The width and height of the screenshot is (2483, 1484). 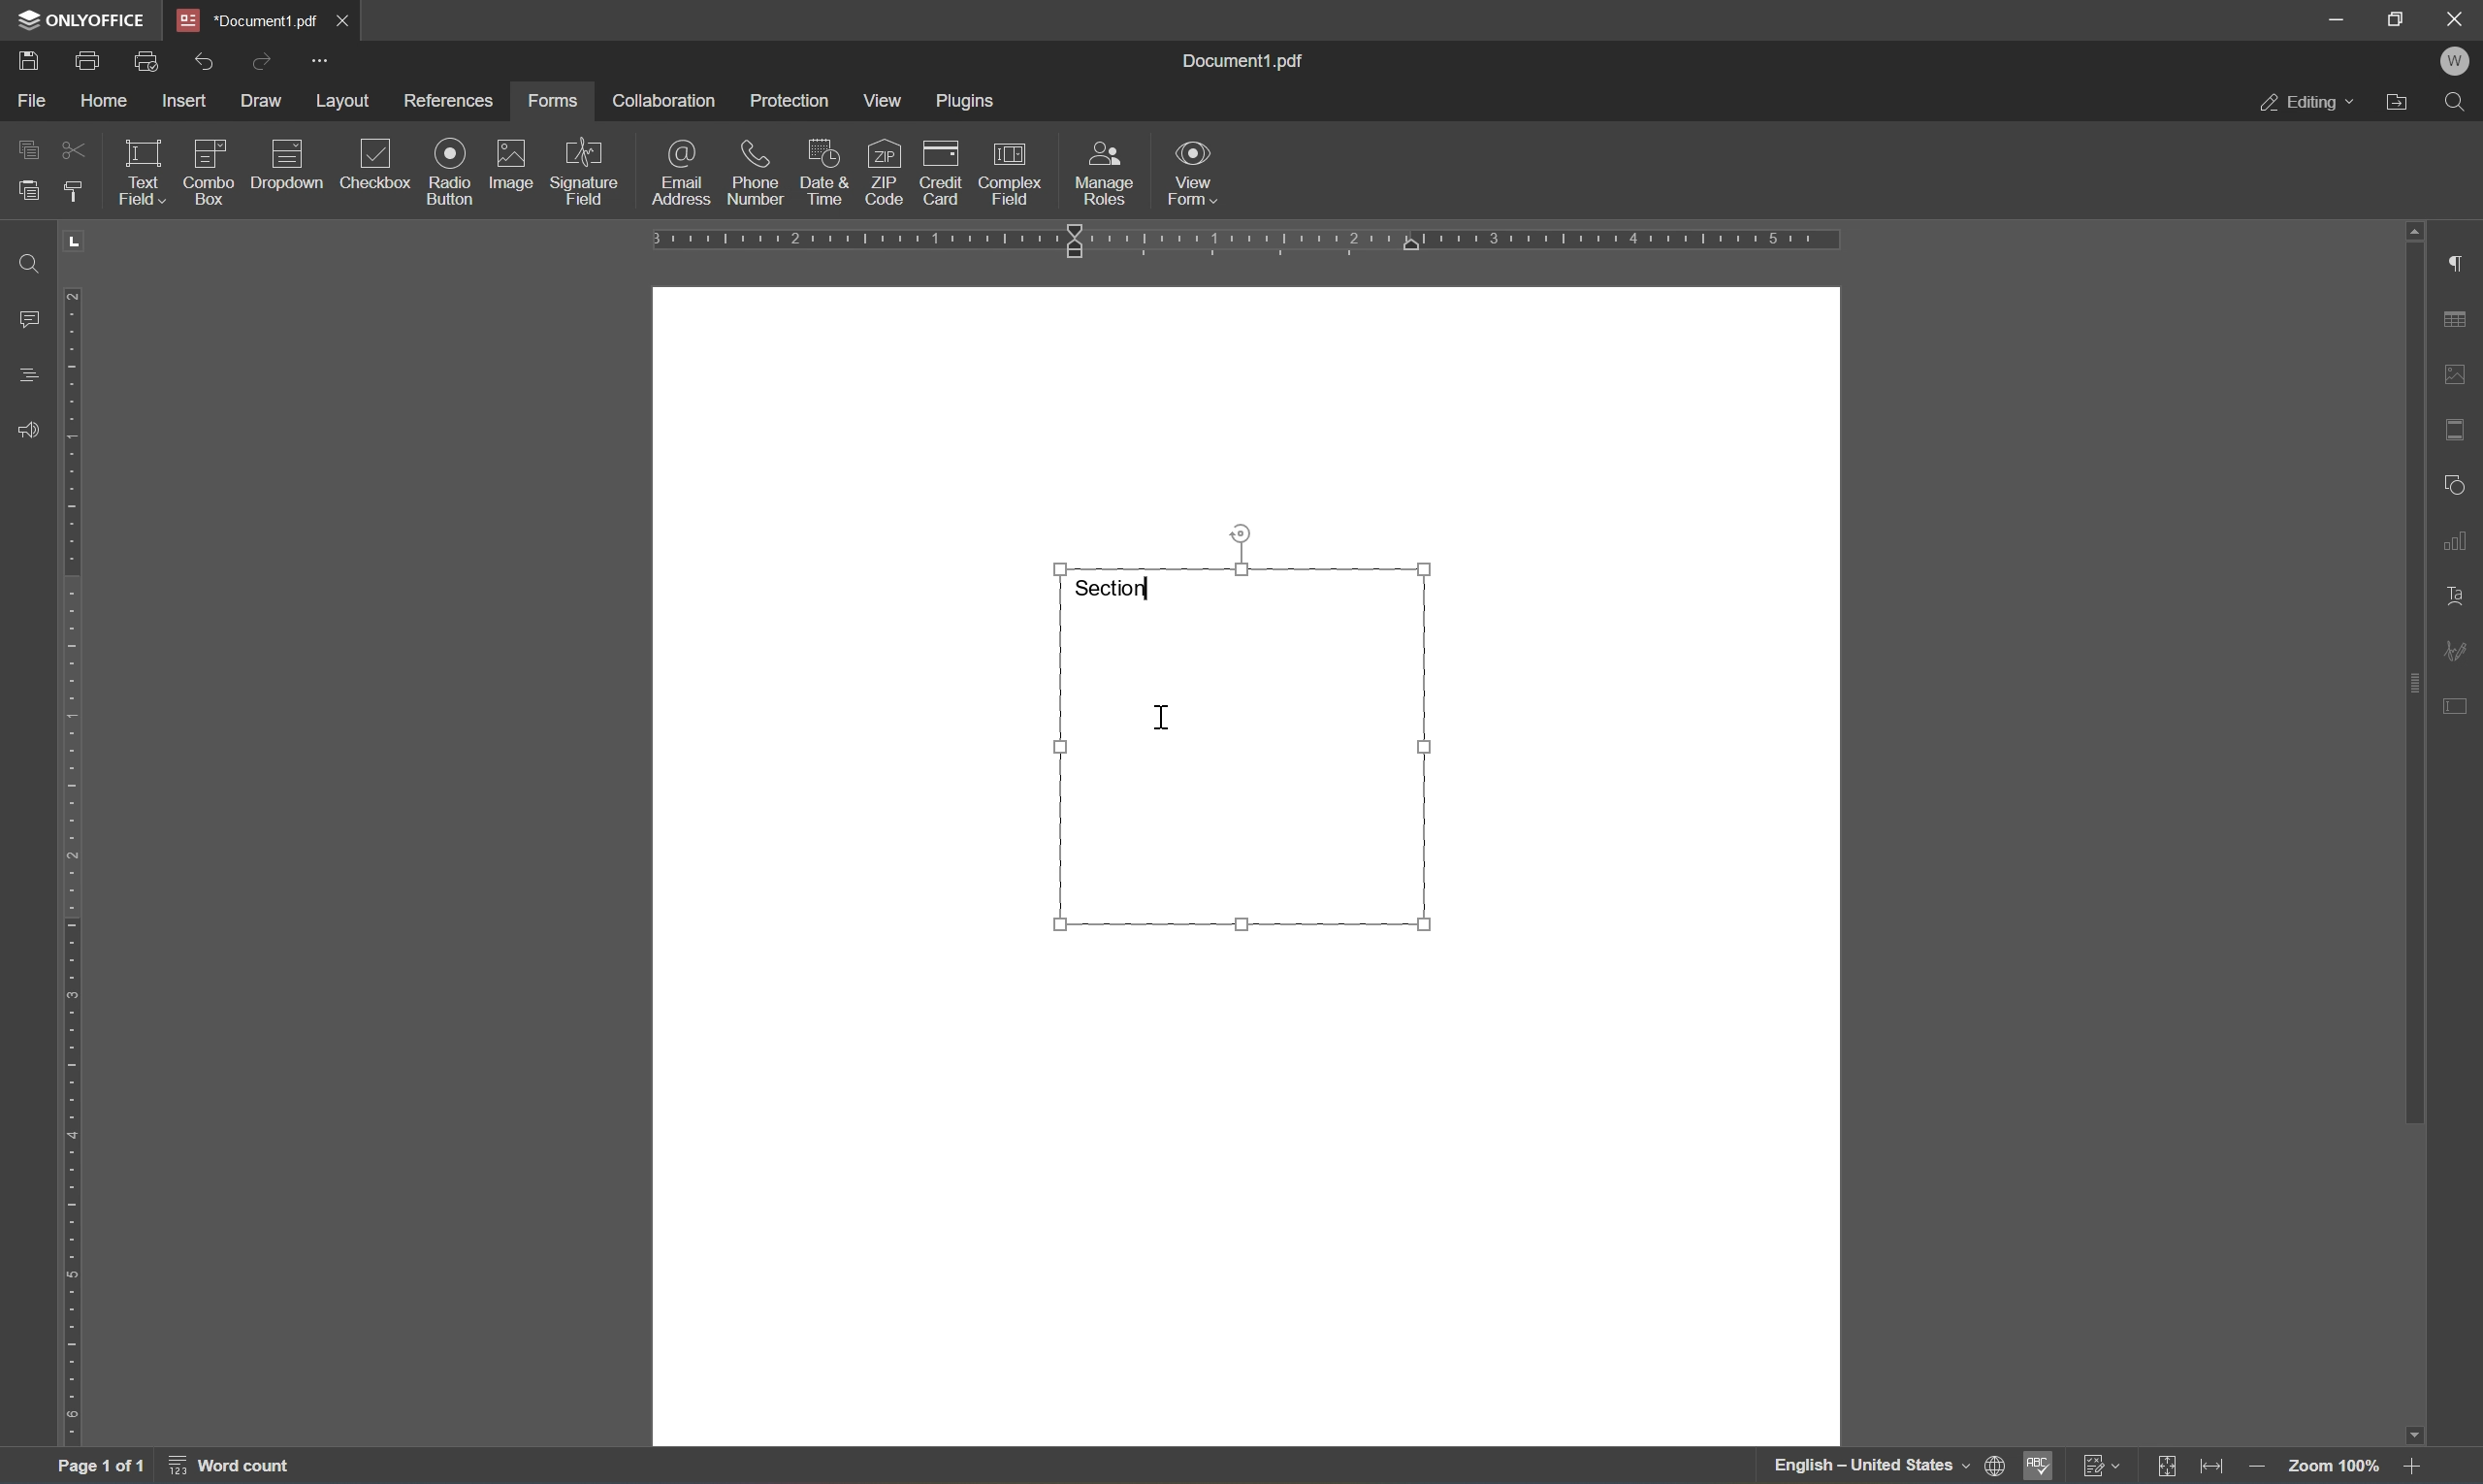 I want to click on scroll bar, so click(x=2412, y=673).